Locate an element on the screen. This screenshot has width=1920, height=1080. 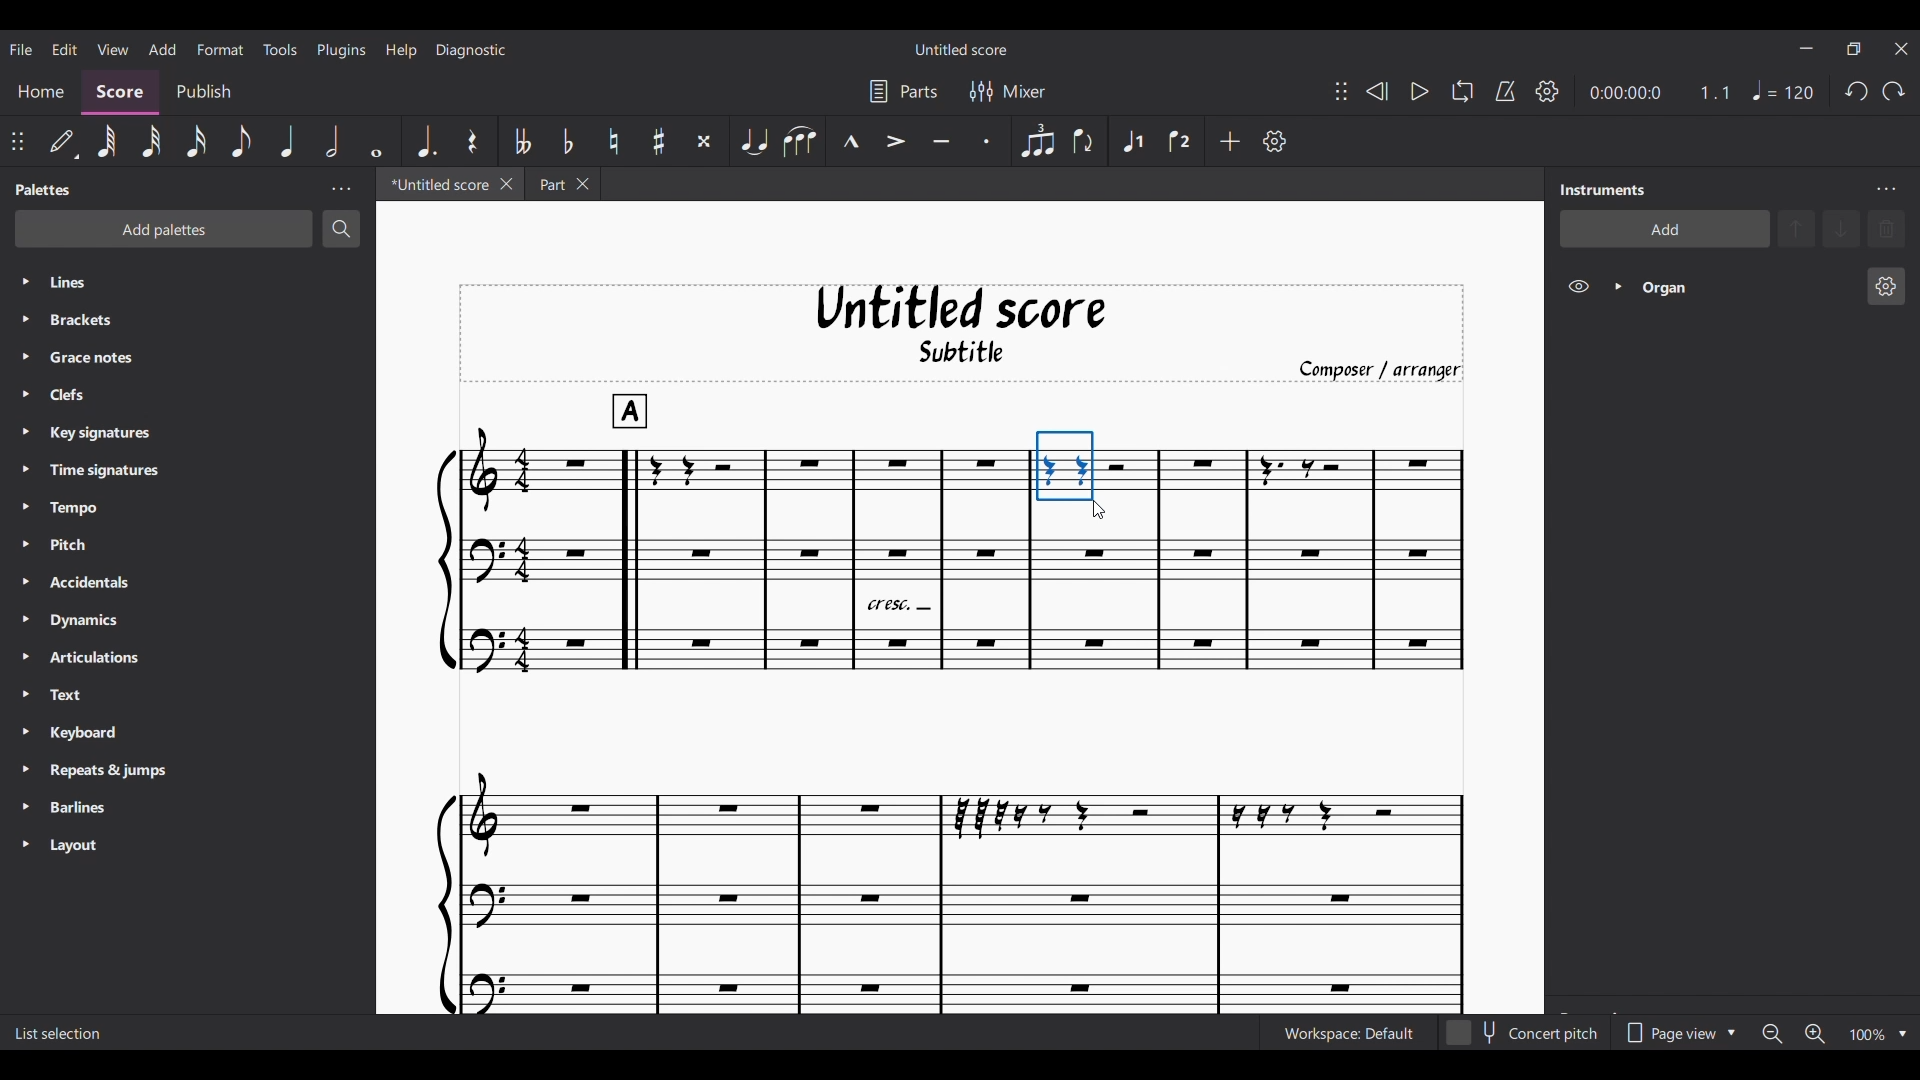
Panel title is located at coordinates (45, 189).